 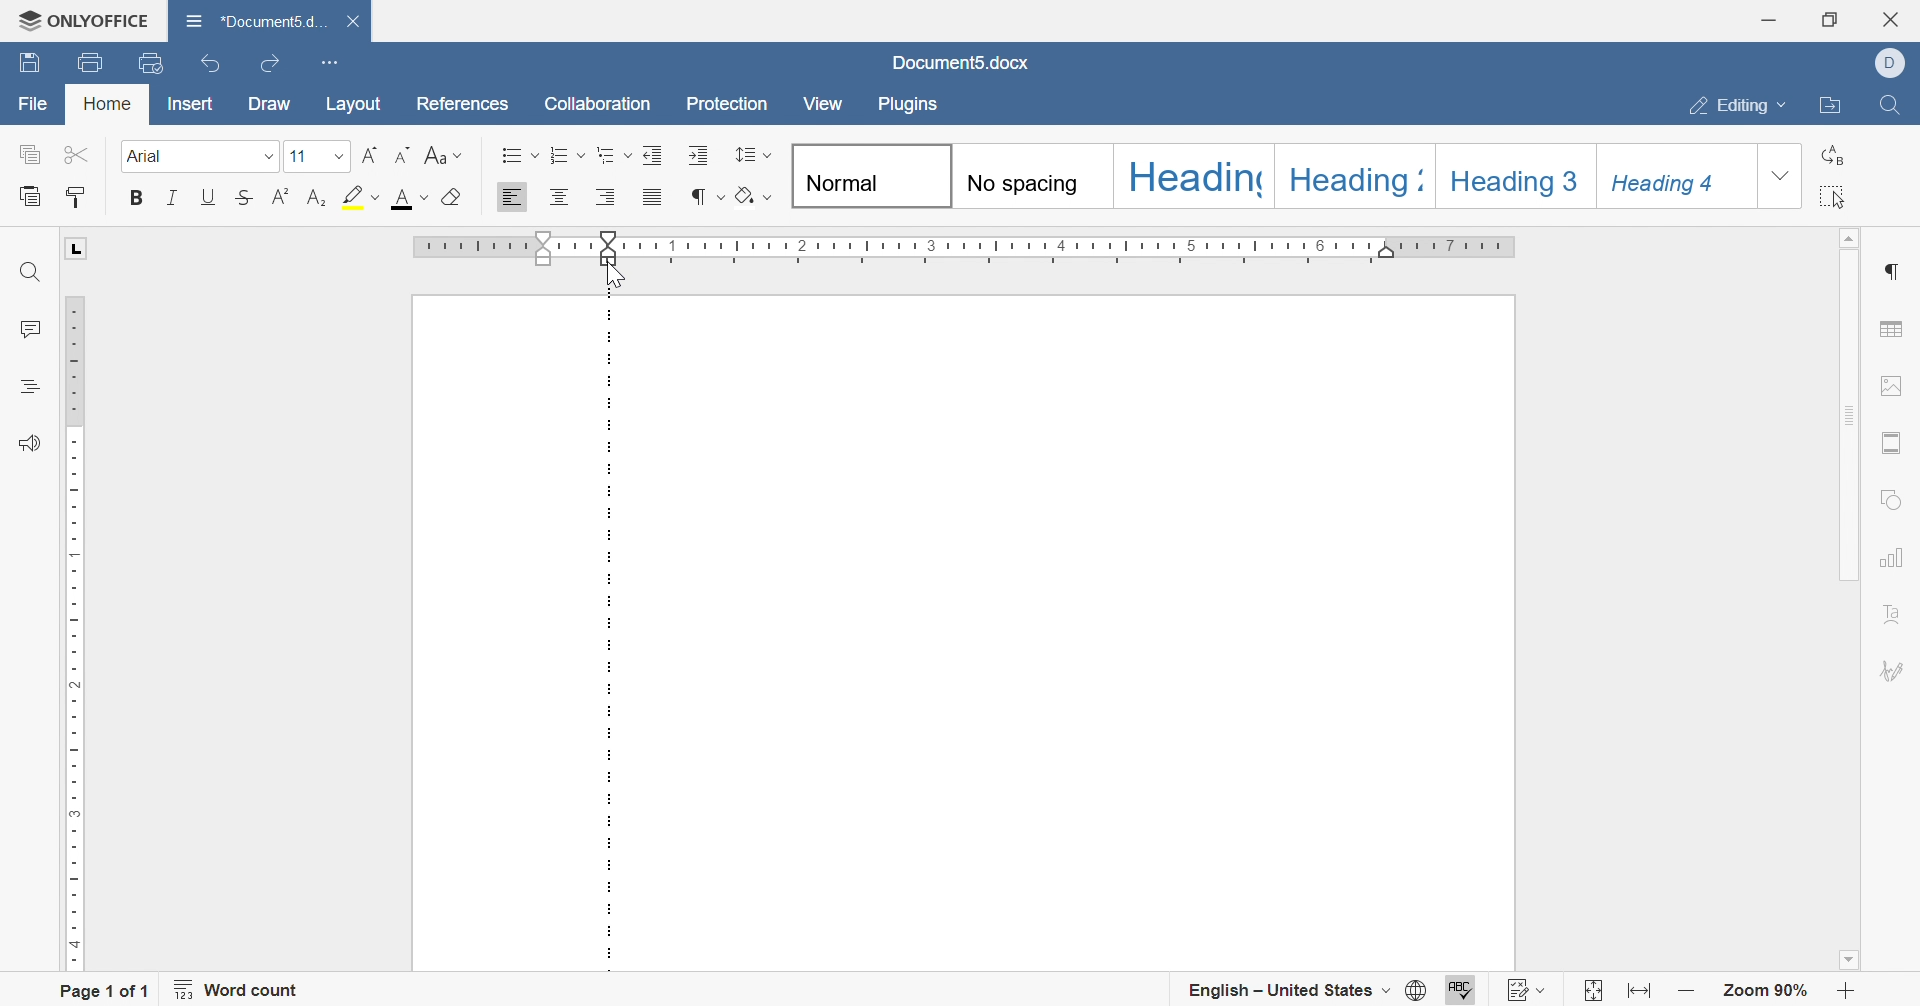 What do you see at coordinates (1891, 104) in the screenshot?
I see `find` at bounding box center [1891, 104].